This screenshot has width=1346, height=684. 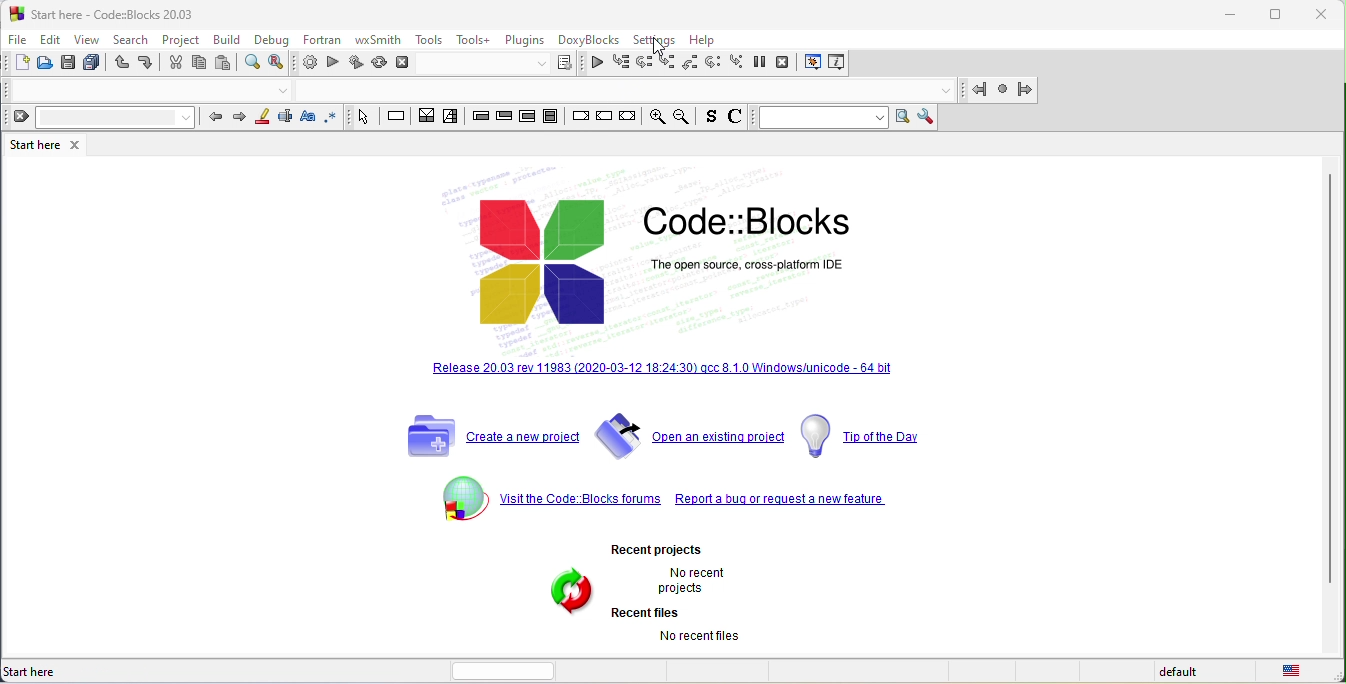 I want to click on show option window, so click(x=928, y=117).